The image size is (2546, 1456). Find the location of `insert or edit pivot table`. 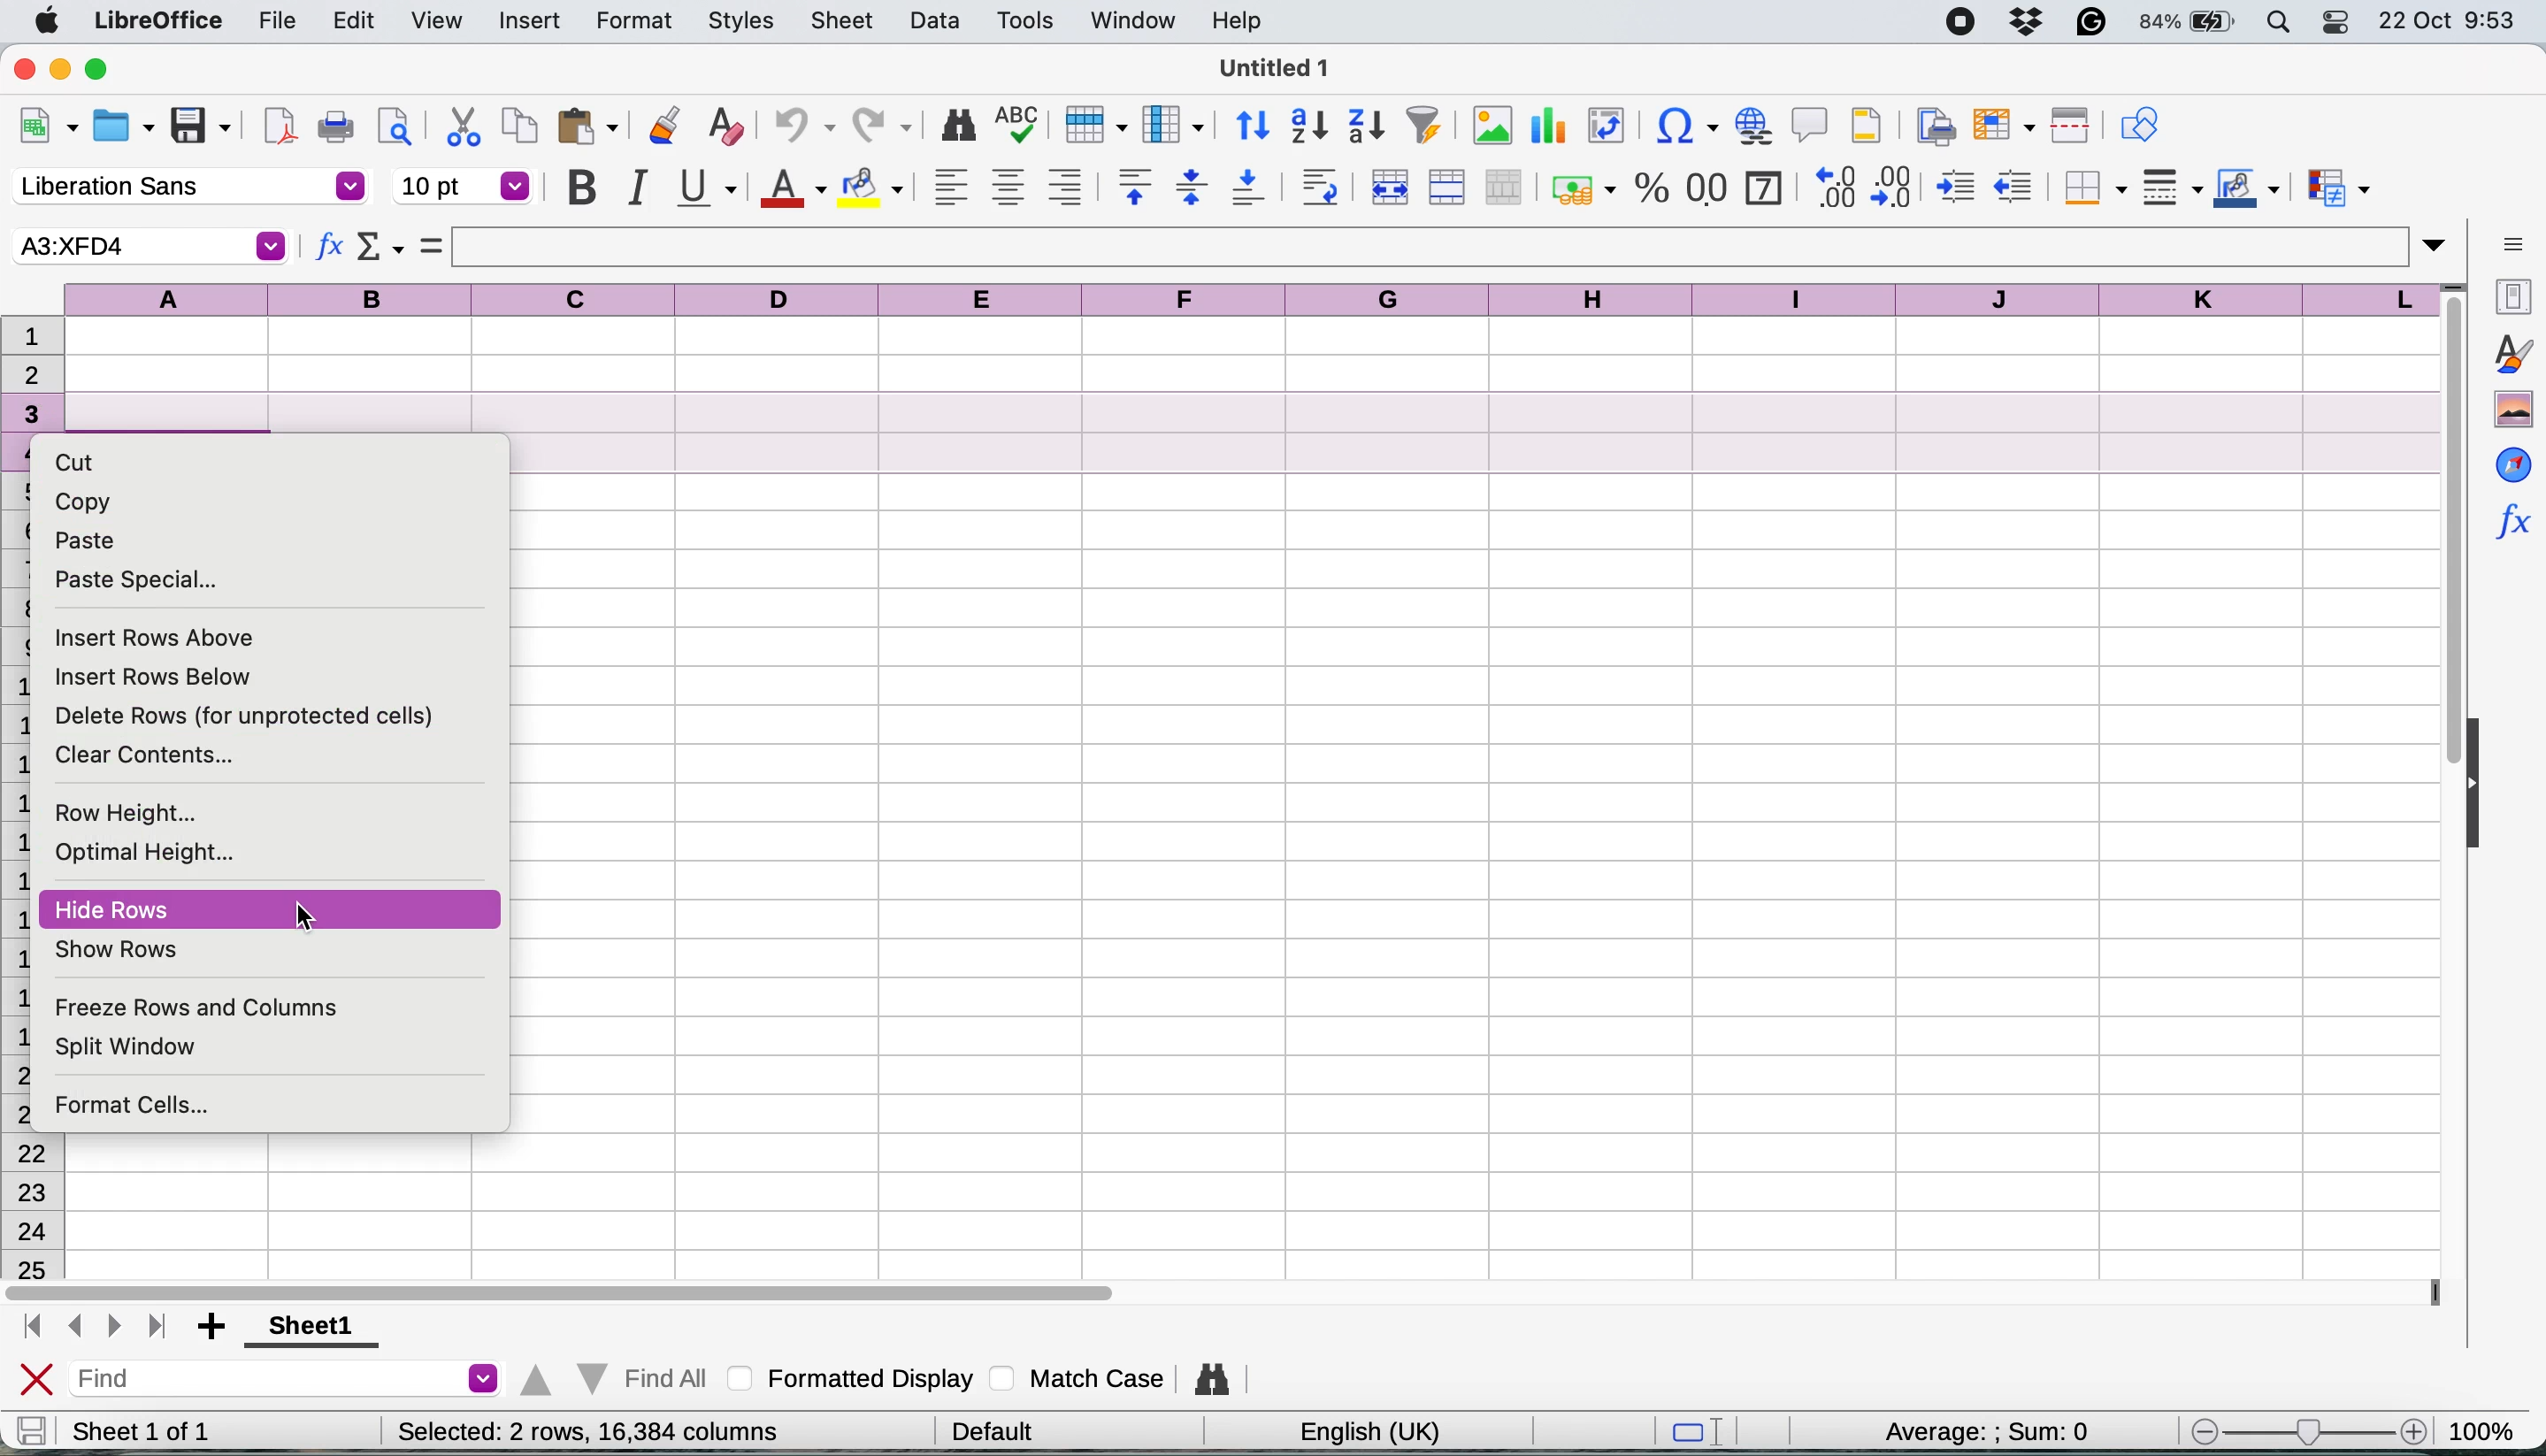

insert or edit pivot table is located at coordinates (1600, 126).